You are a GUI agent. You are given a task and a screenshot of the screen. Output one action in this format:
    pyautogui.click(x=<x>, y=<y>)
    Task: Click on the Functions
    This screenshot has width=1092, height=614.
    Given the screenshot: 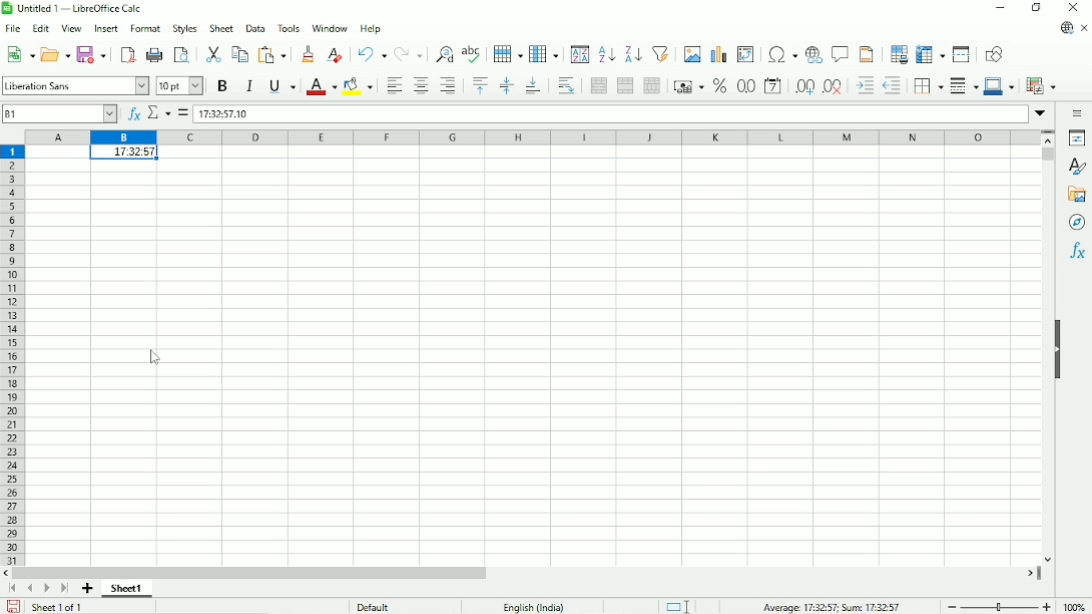 What is the action you would take?
    pyautogui.click(x=1079, y=251)
    